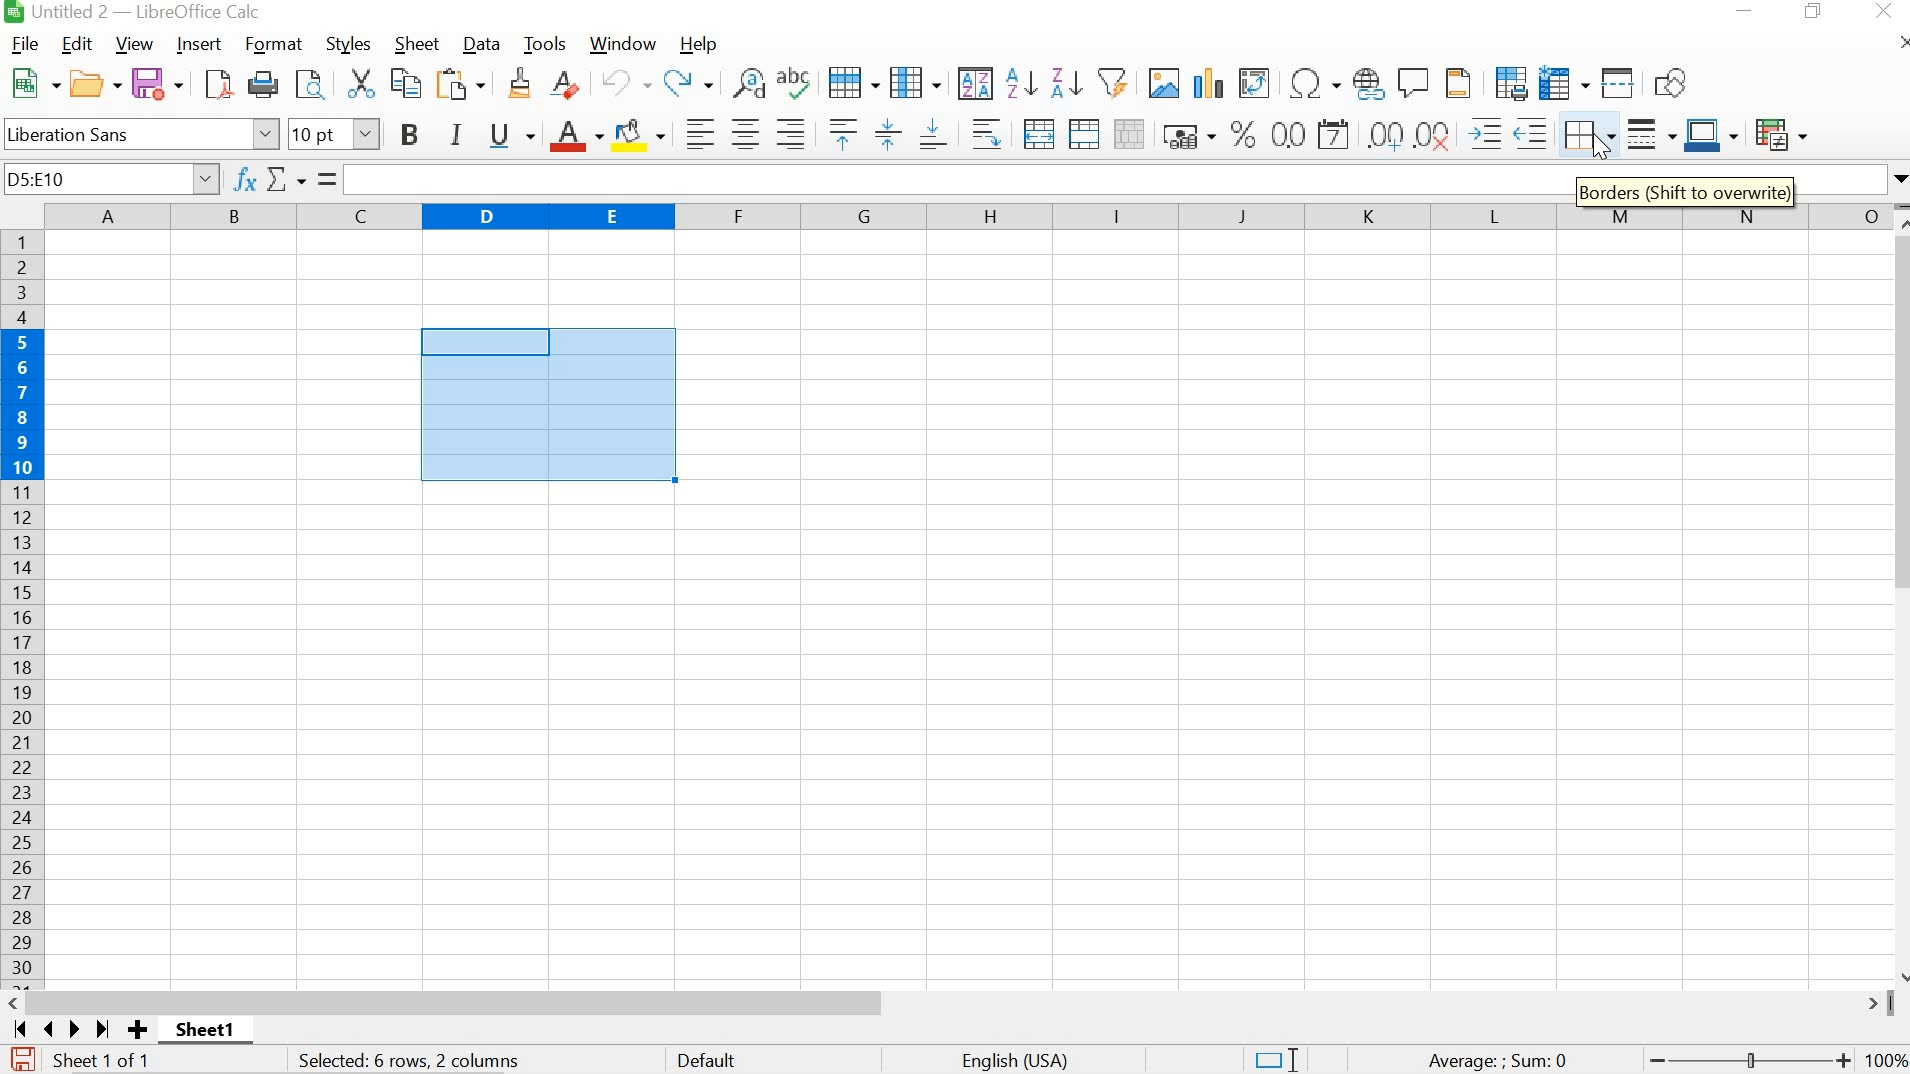  Describe the element at coordinates (1619, 84) in the screenshot. I see `split window` at that location.